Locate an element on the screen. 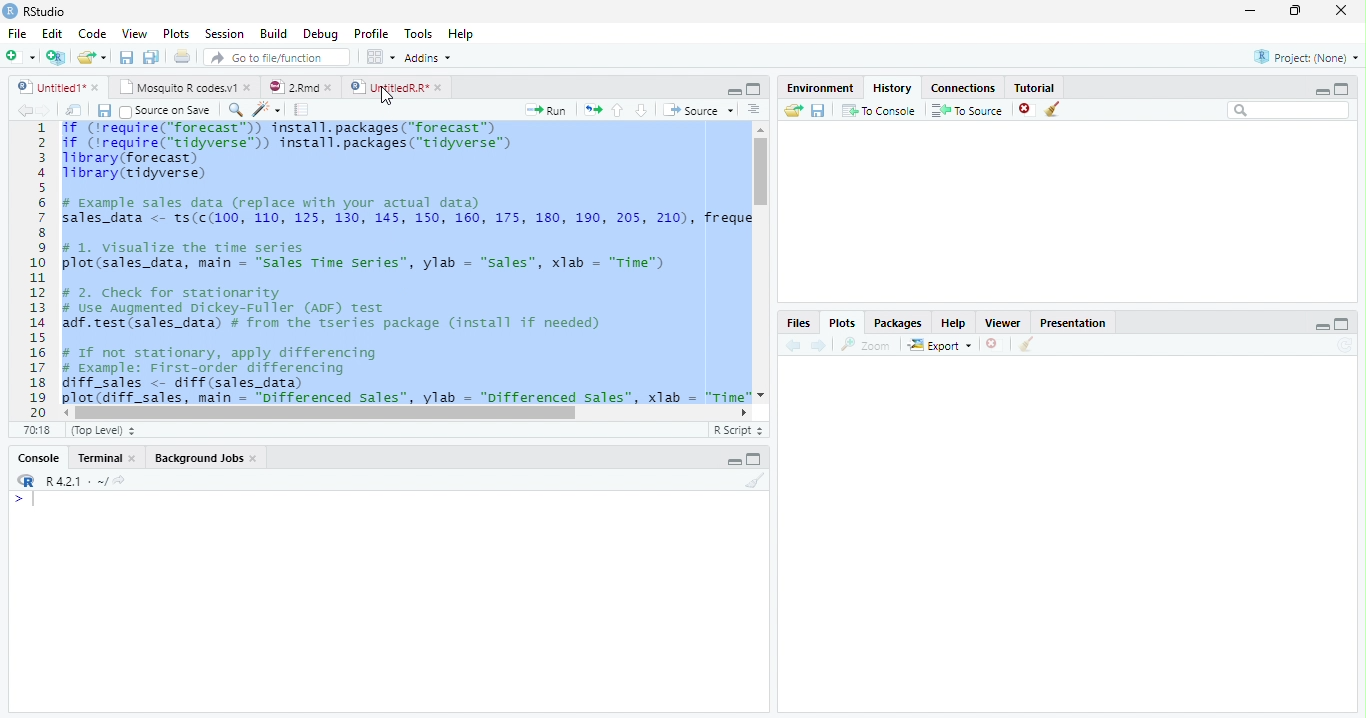 The width and height of the screenshot is (1366, 718). Create file is located at coordinates (21, 58).